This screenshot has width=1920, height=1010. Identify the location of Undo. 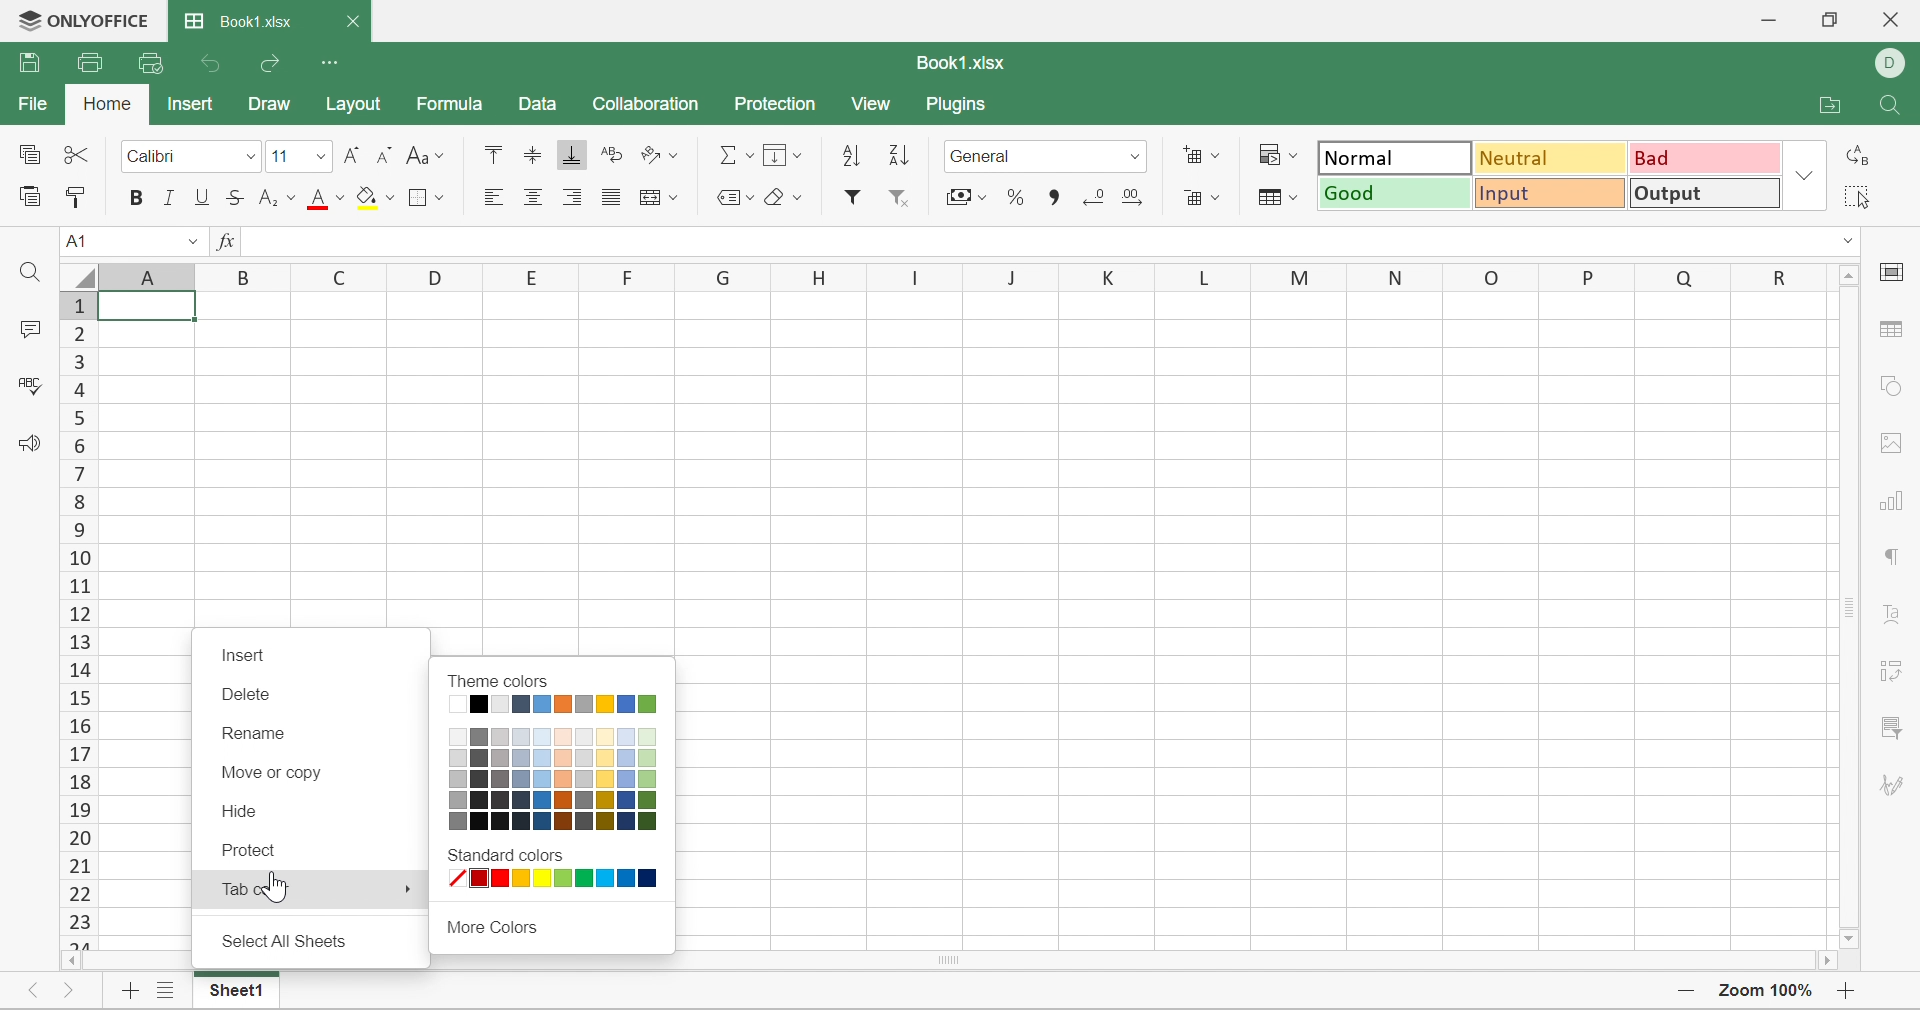
(215, 66).